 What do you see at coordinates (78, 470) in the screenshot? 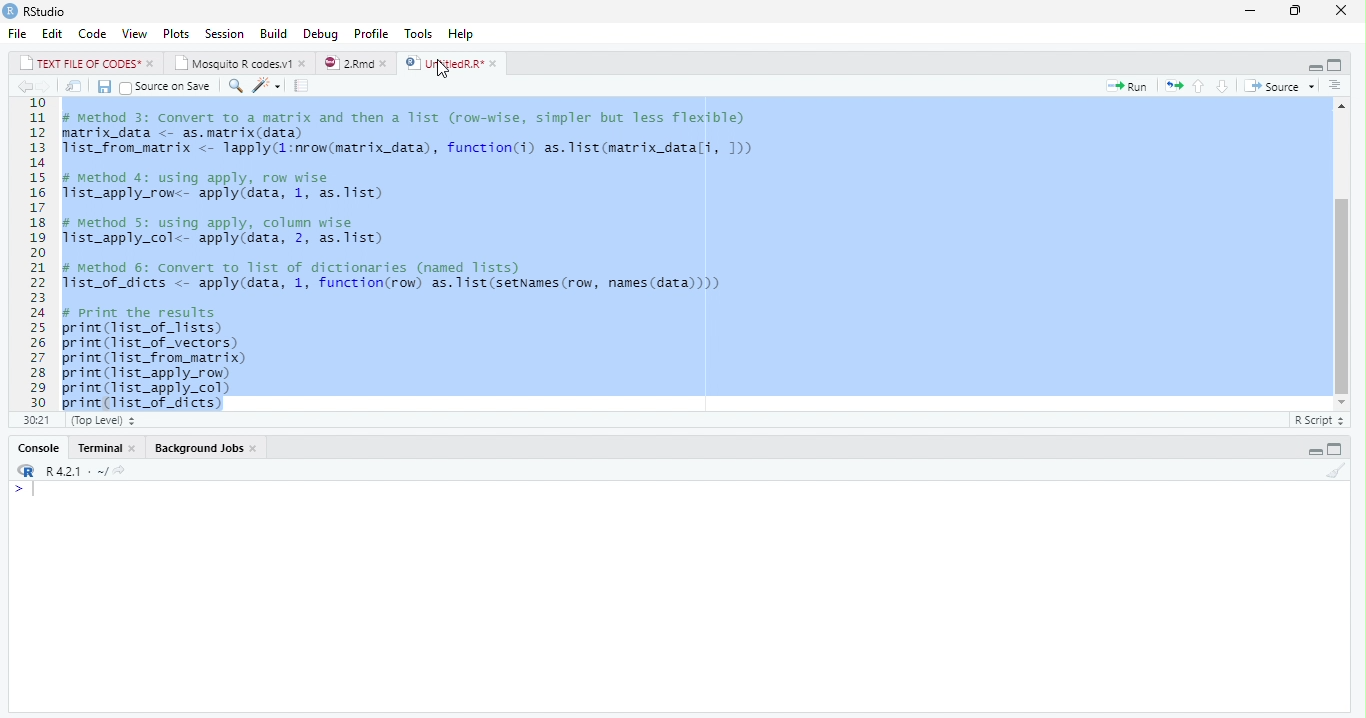
I see `R 4.2.1 - ~/` at bounding box center [78, 470].